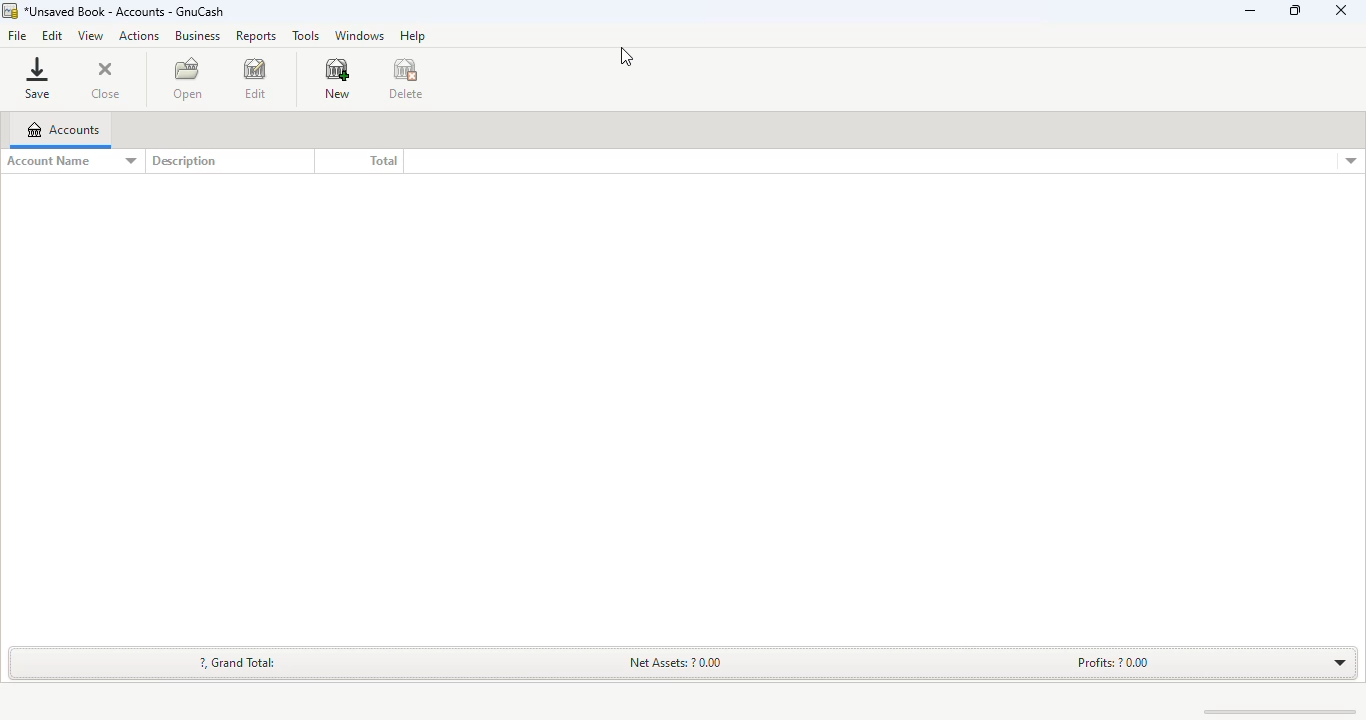 The height and width of the screenshot is (720, 1366). Describe the element at coordinates (124, 11) in the screenshot. I see `title` at that location.